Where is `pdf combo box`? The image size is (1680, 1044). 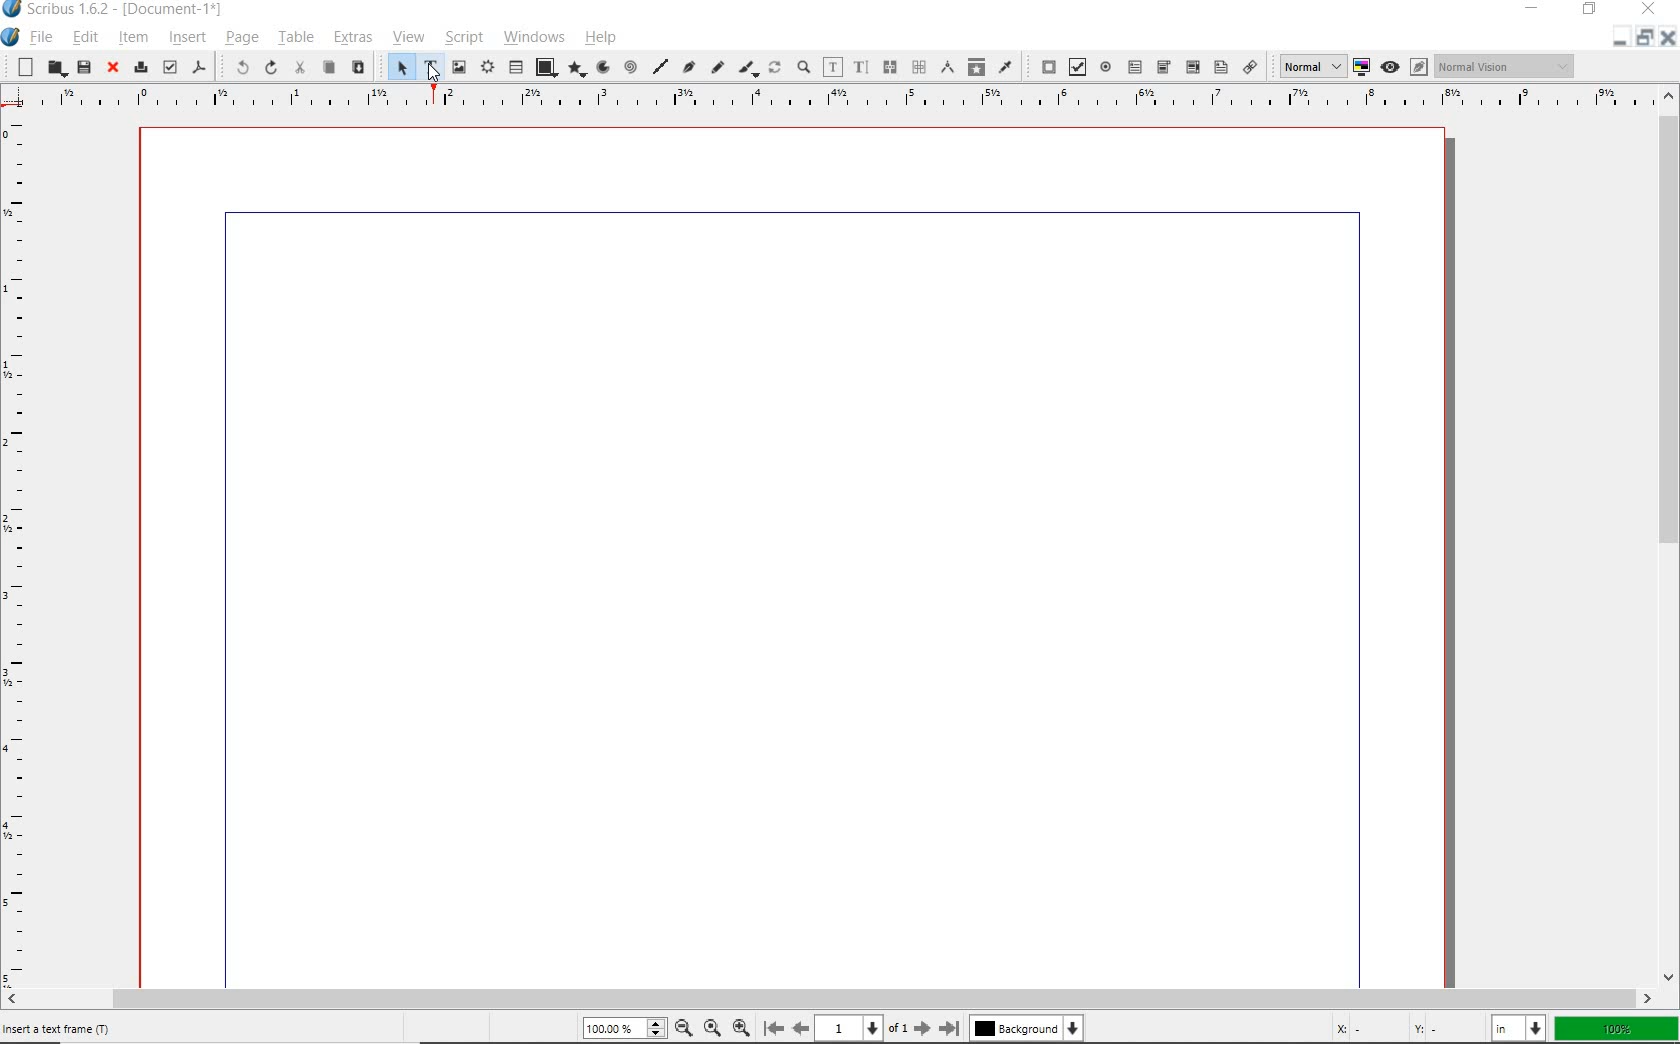
pdf combo box is located at coordinates (1191, 67).